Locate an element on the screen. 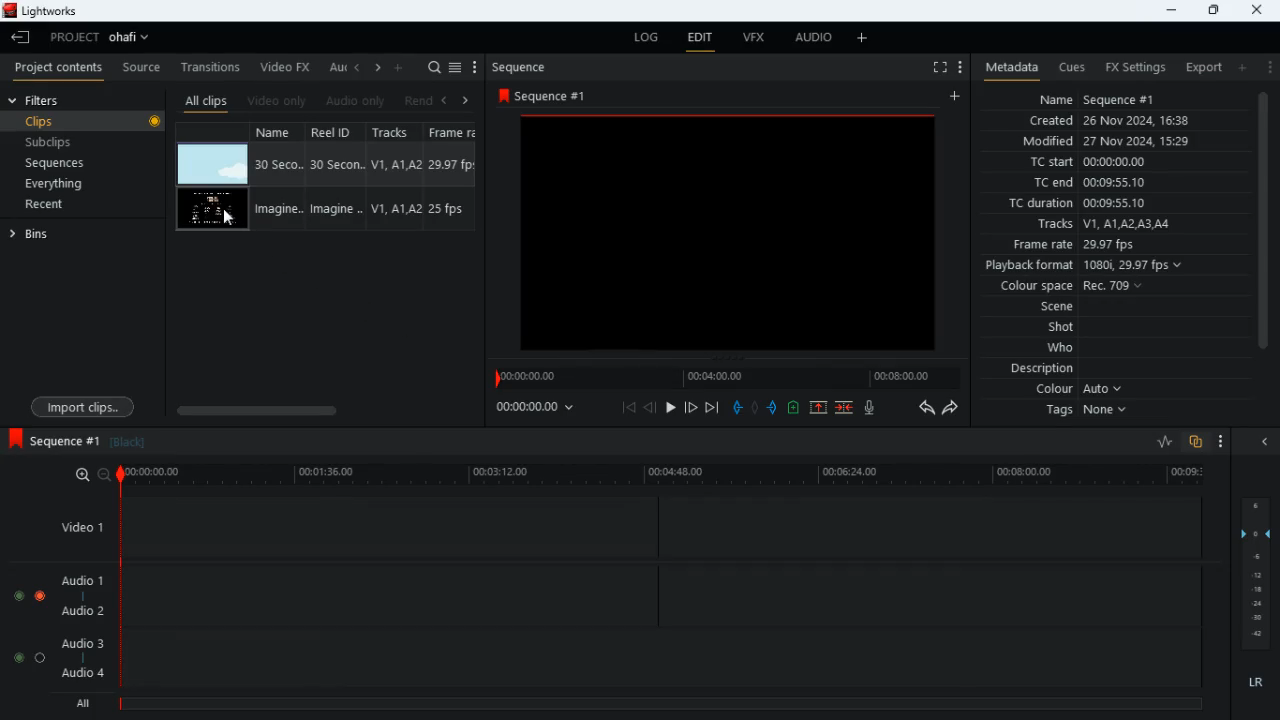 This screenshot has width=1280, height=720. up is located at coordinates (818, 409).